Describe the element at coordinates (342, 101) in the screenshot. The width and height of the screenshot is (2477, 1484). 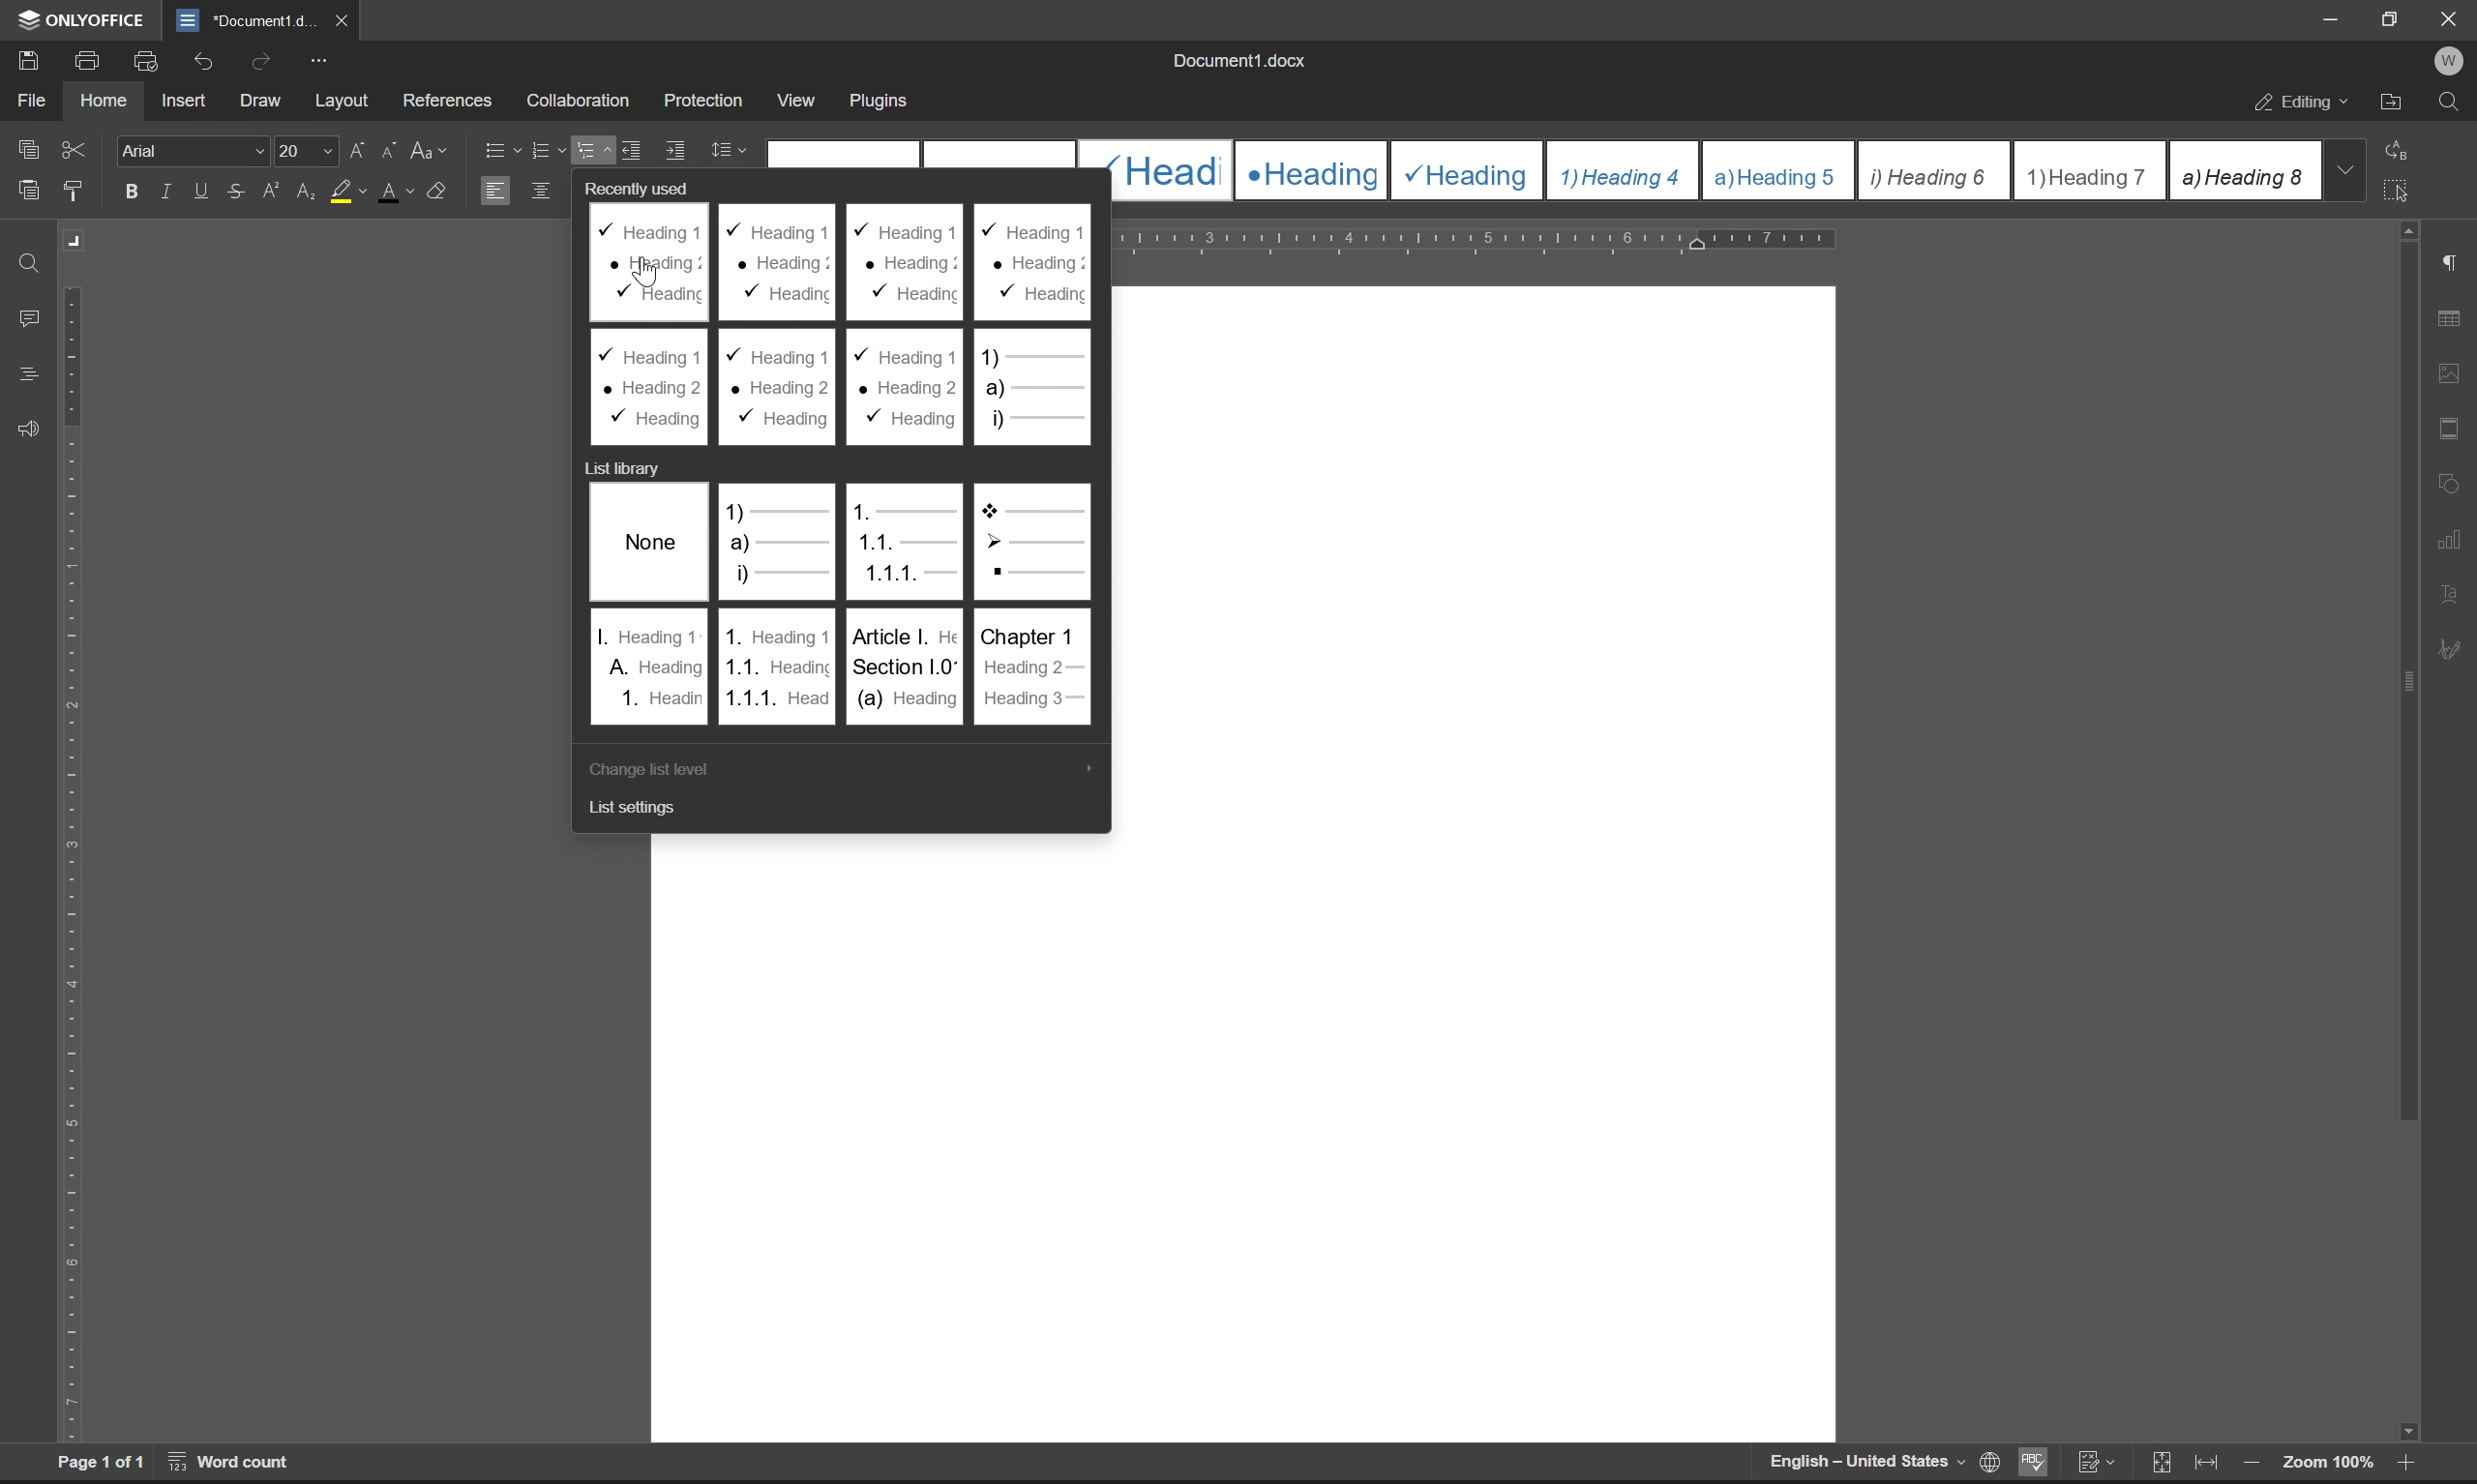
I see `layout` at that location.